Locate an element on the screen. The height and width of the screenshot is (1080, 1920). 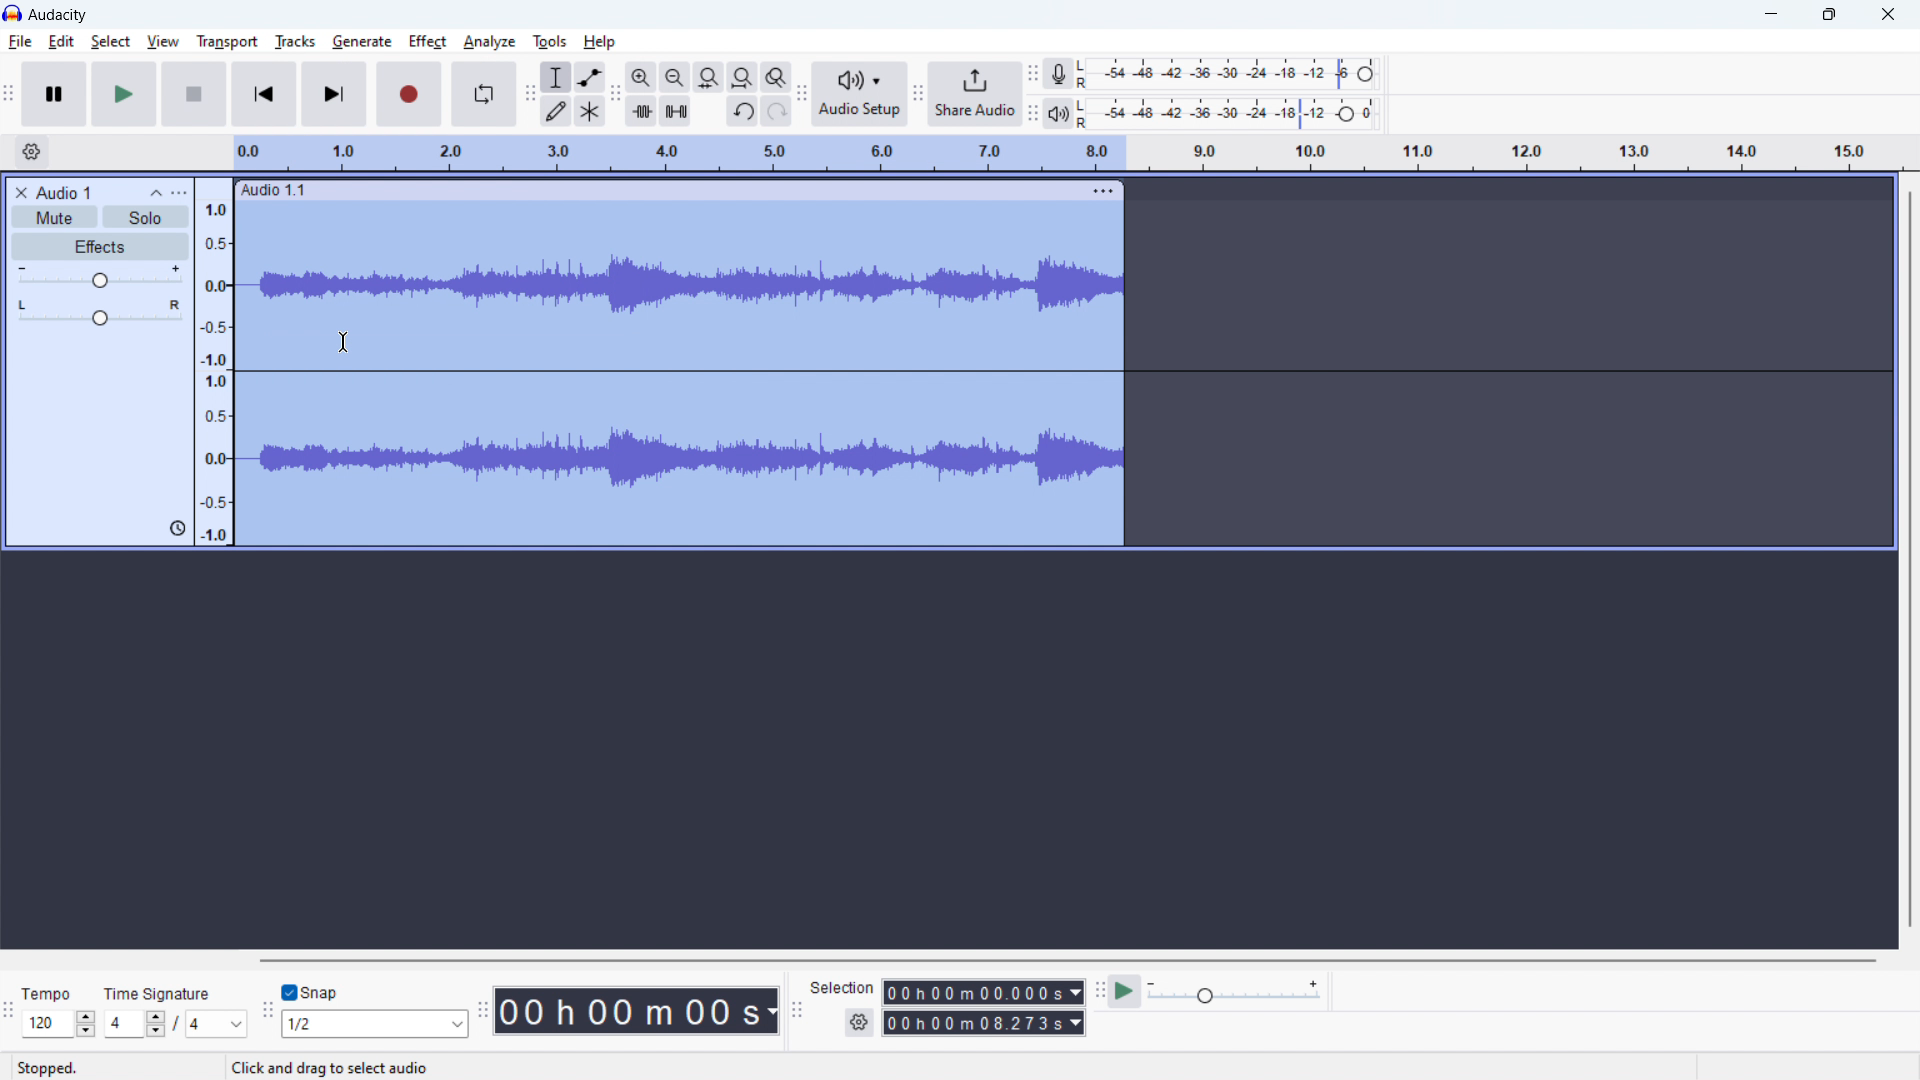
effects is located at coordinates (101, 247).